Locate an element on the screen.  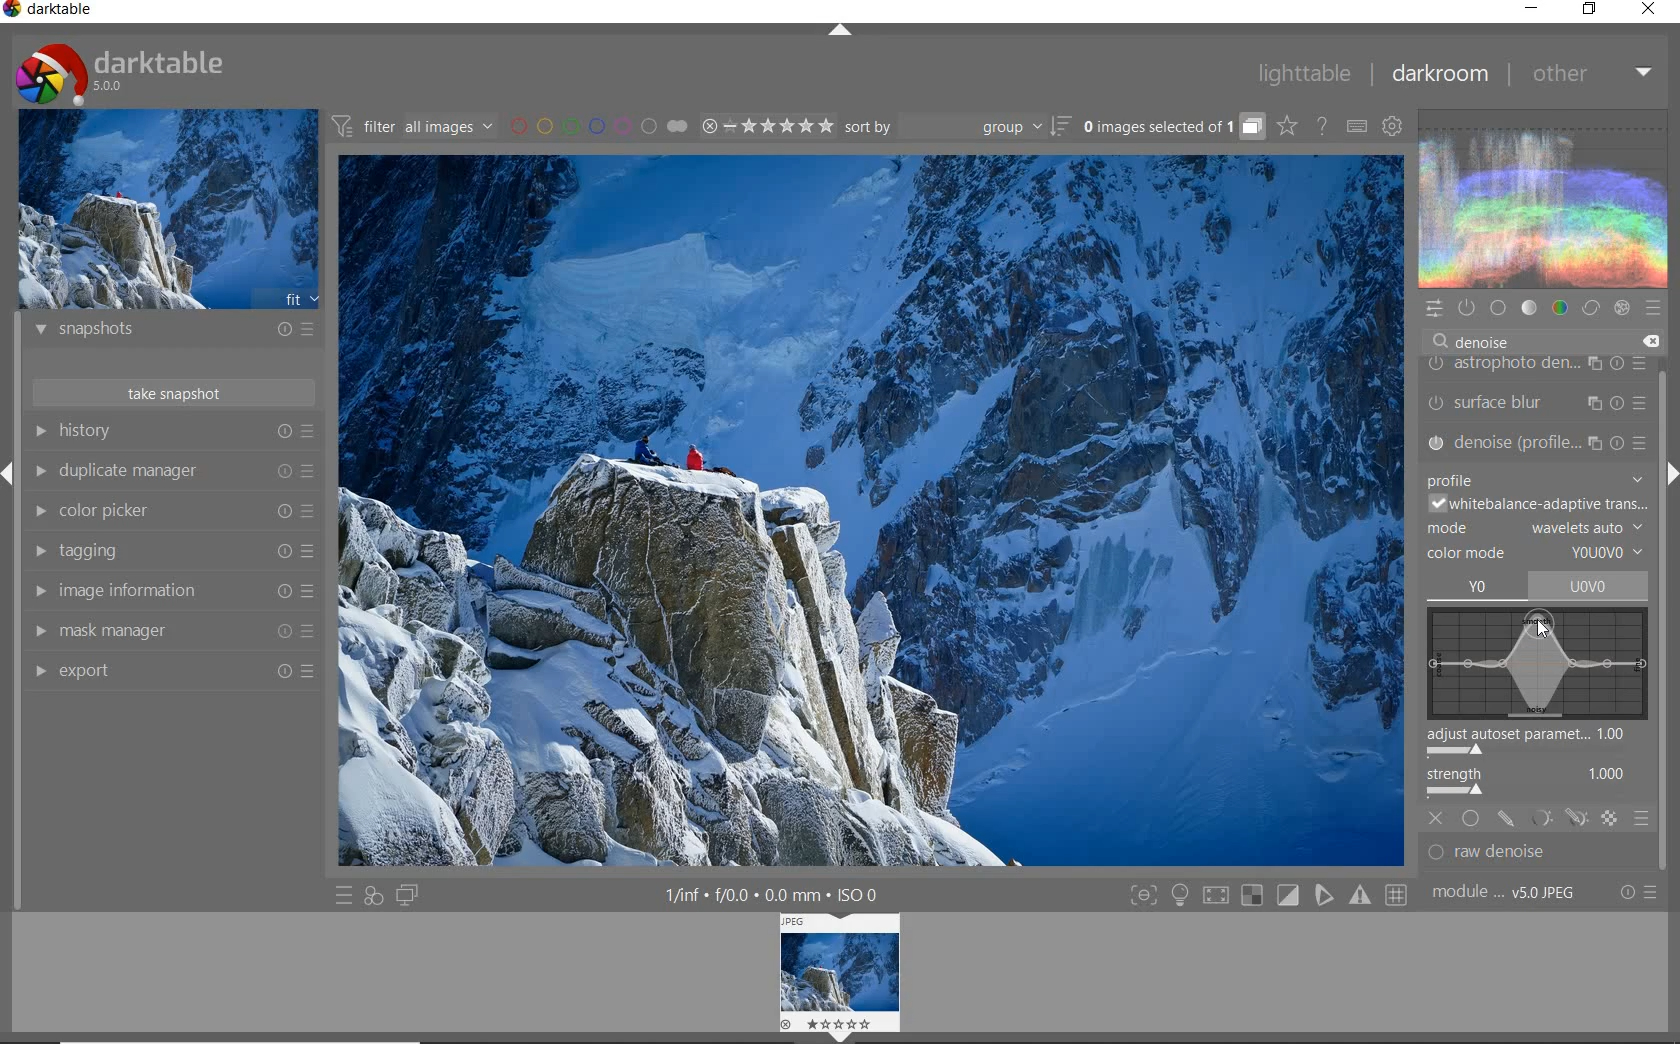
profile is located at coordinates (1535, 475).